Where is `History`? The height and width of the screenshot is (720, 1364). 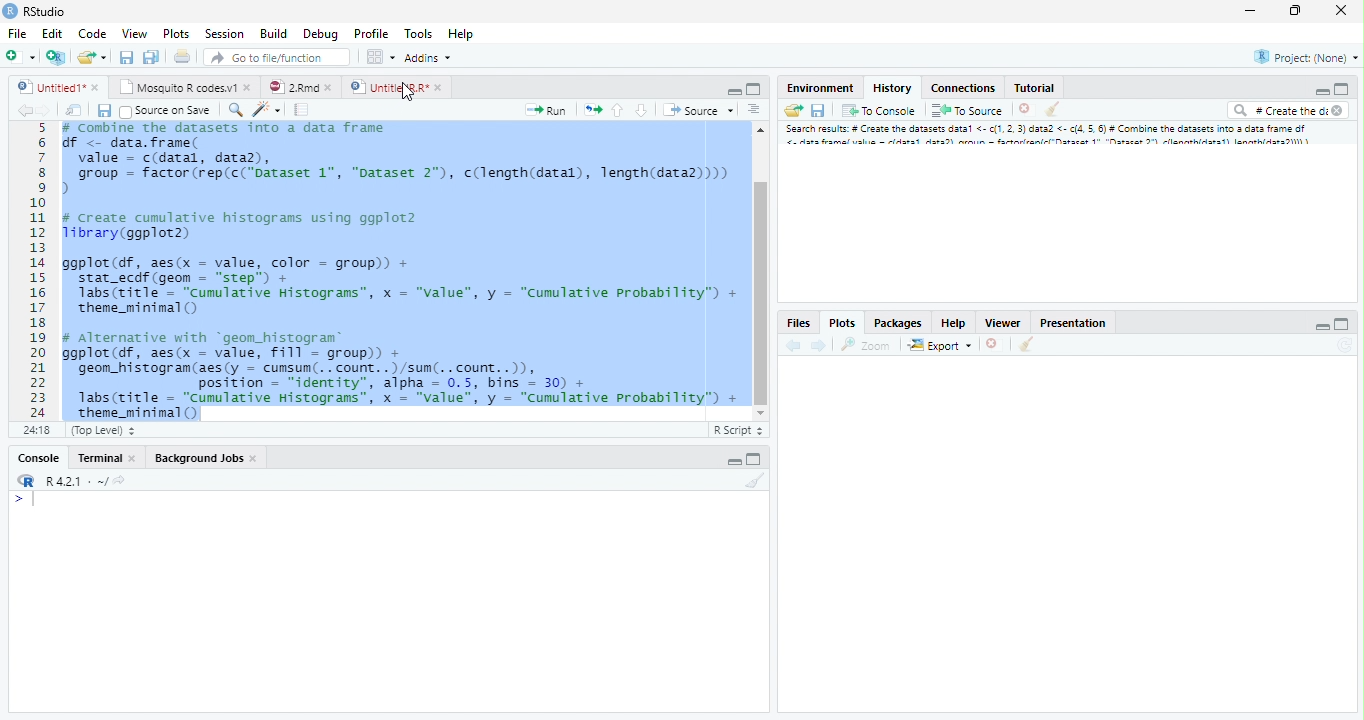 History is located at coordinates (892, 87).